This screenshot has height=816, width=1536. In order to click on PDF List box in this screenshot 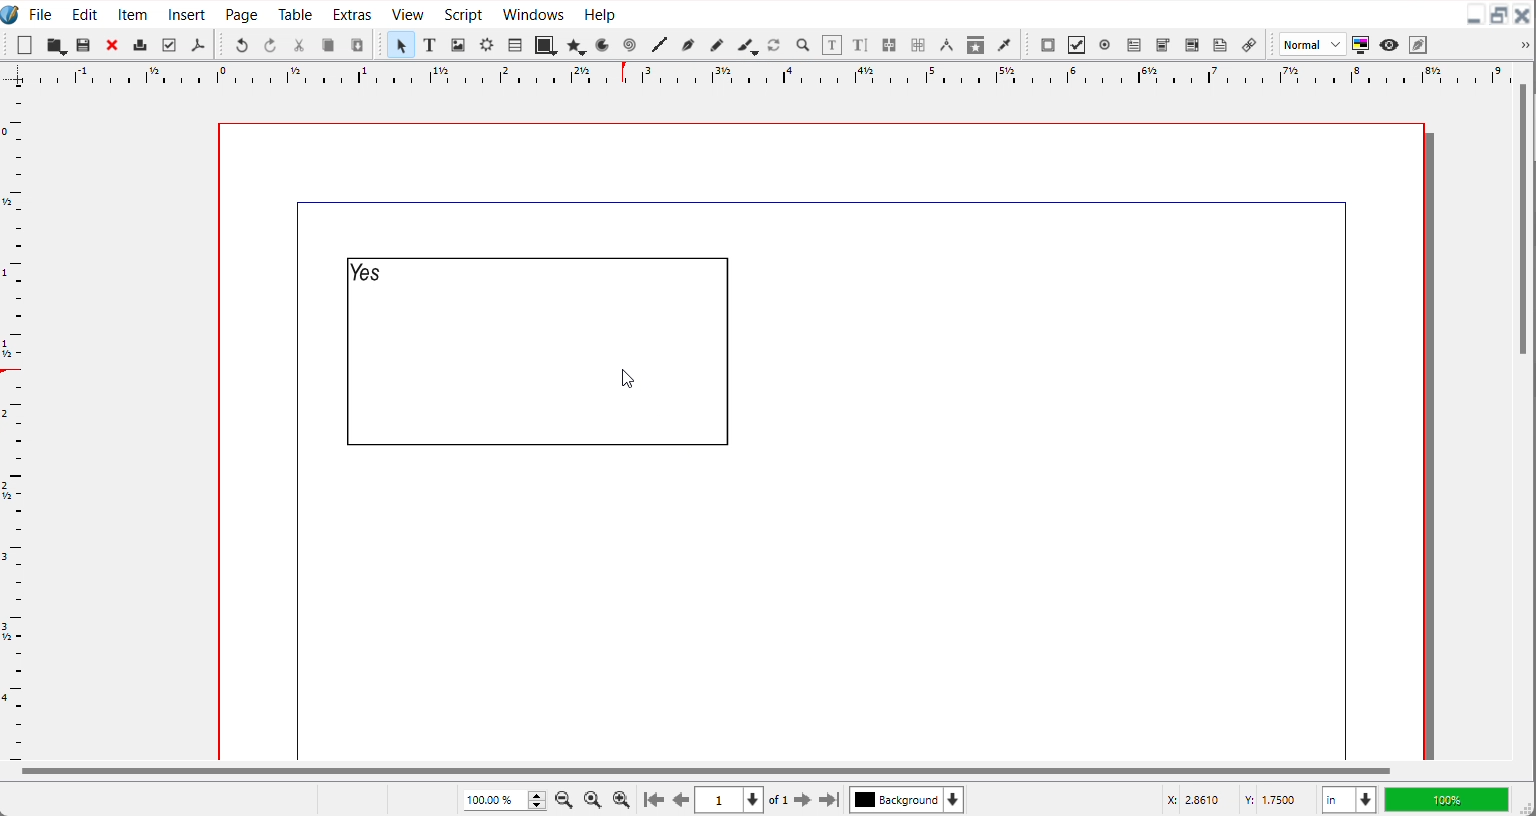, I will do `click(1193, 45)`.